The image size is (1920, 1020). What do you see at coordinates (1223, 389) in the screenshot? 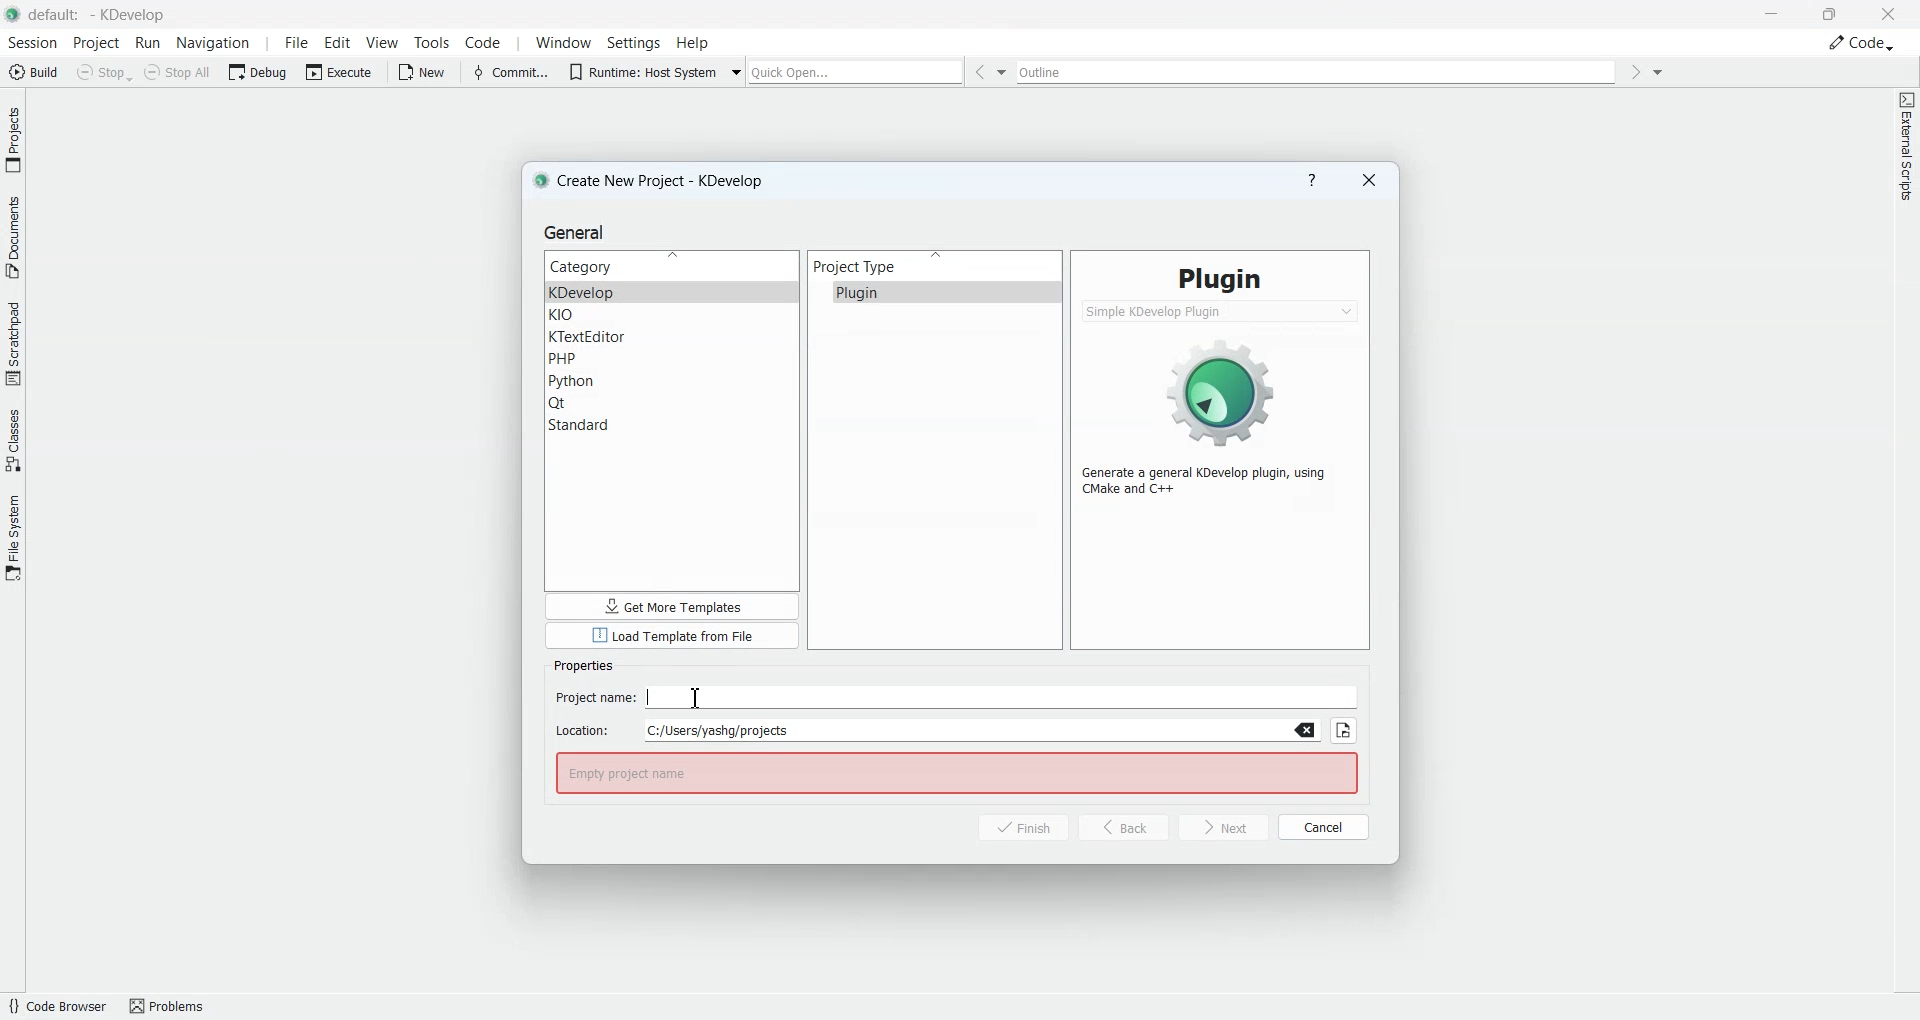
I see `Logo` at bounding box center [1223, 389].